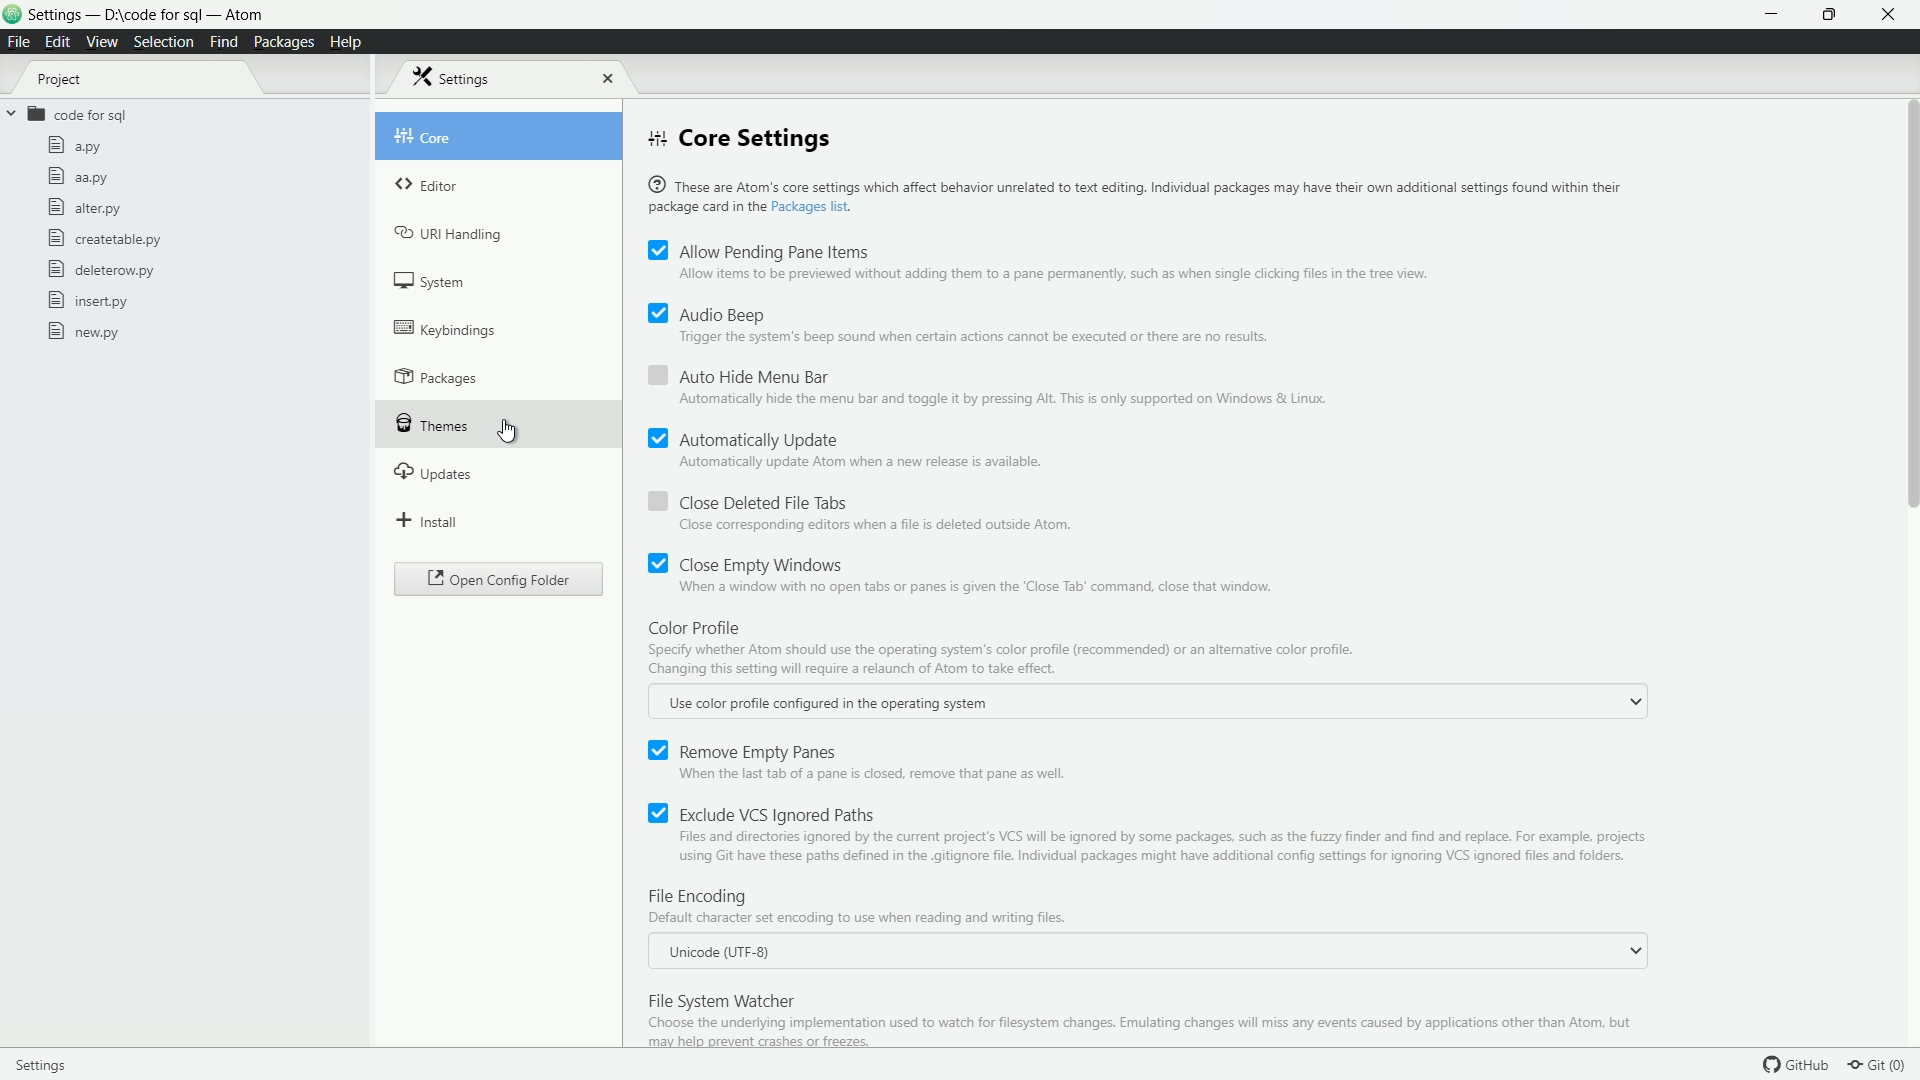  Describe the element at coordinates (51, 1063) in the screenshot. I see `settings ` at that location.